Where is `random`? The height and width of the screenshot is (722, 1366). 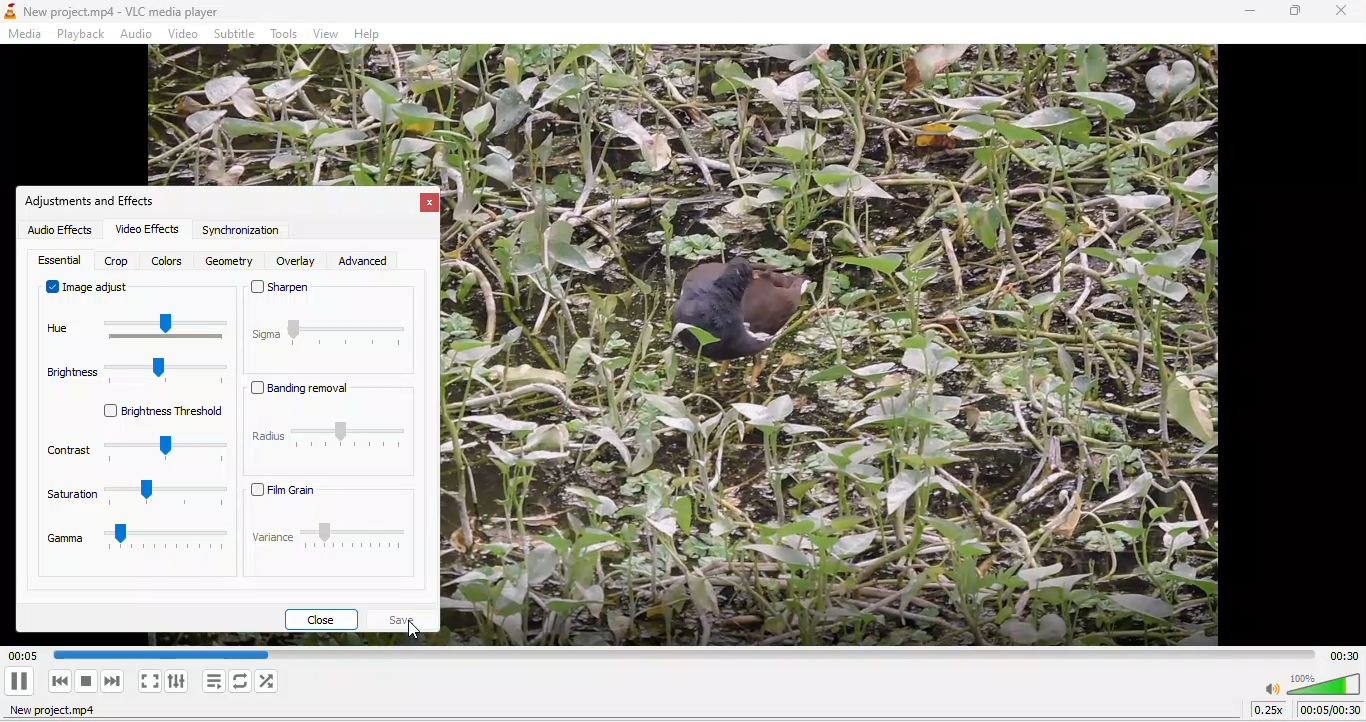
random is located at coordinates (274, 683).